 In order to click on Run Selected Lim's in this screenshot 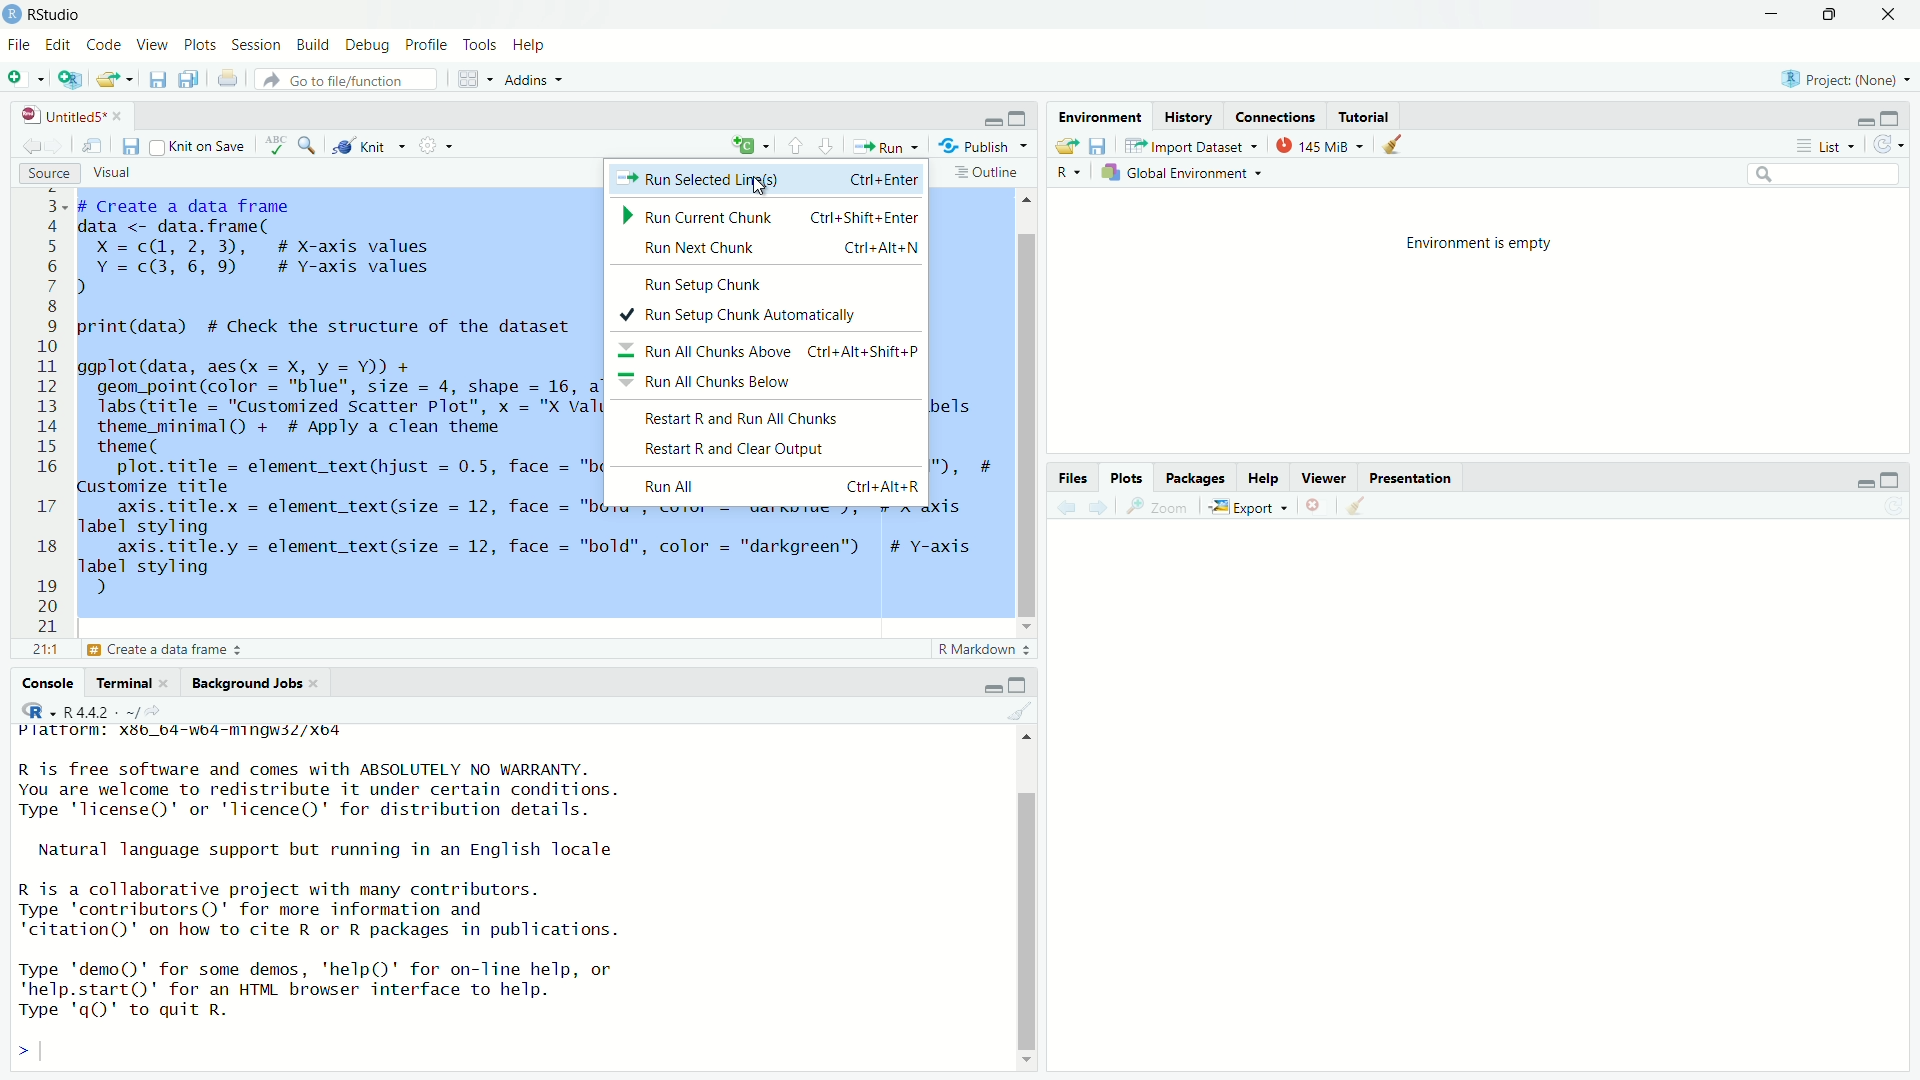, I will do `click(767, 180)`.